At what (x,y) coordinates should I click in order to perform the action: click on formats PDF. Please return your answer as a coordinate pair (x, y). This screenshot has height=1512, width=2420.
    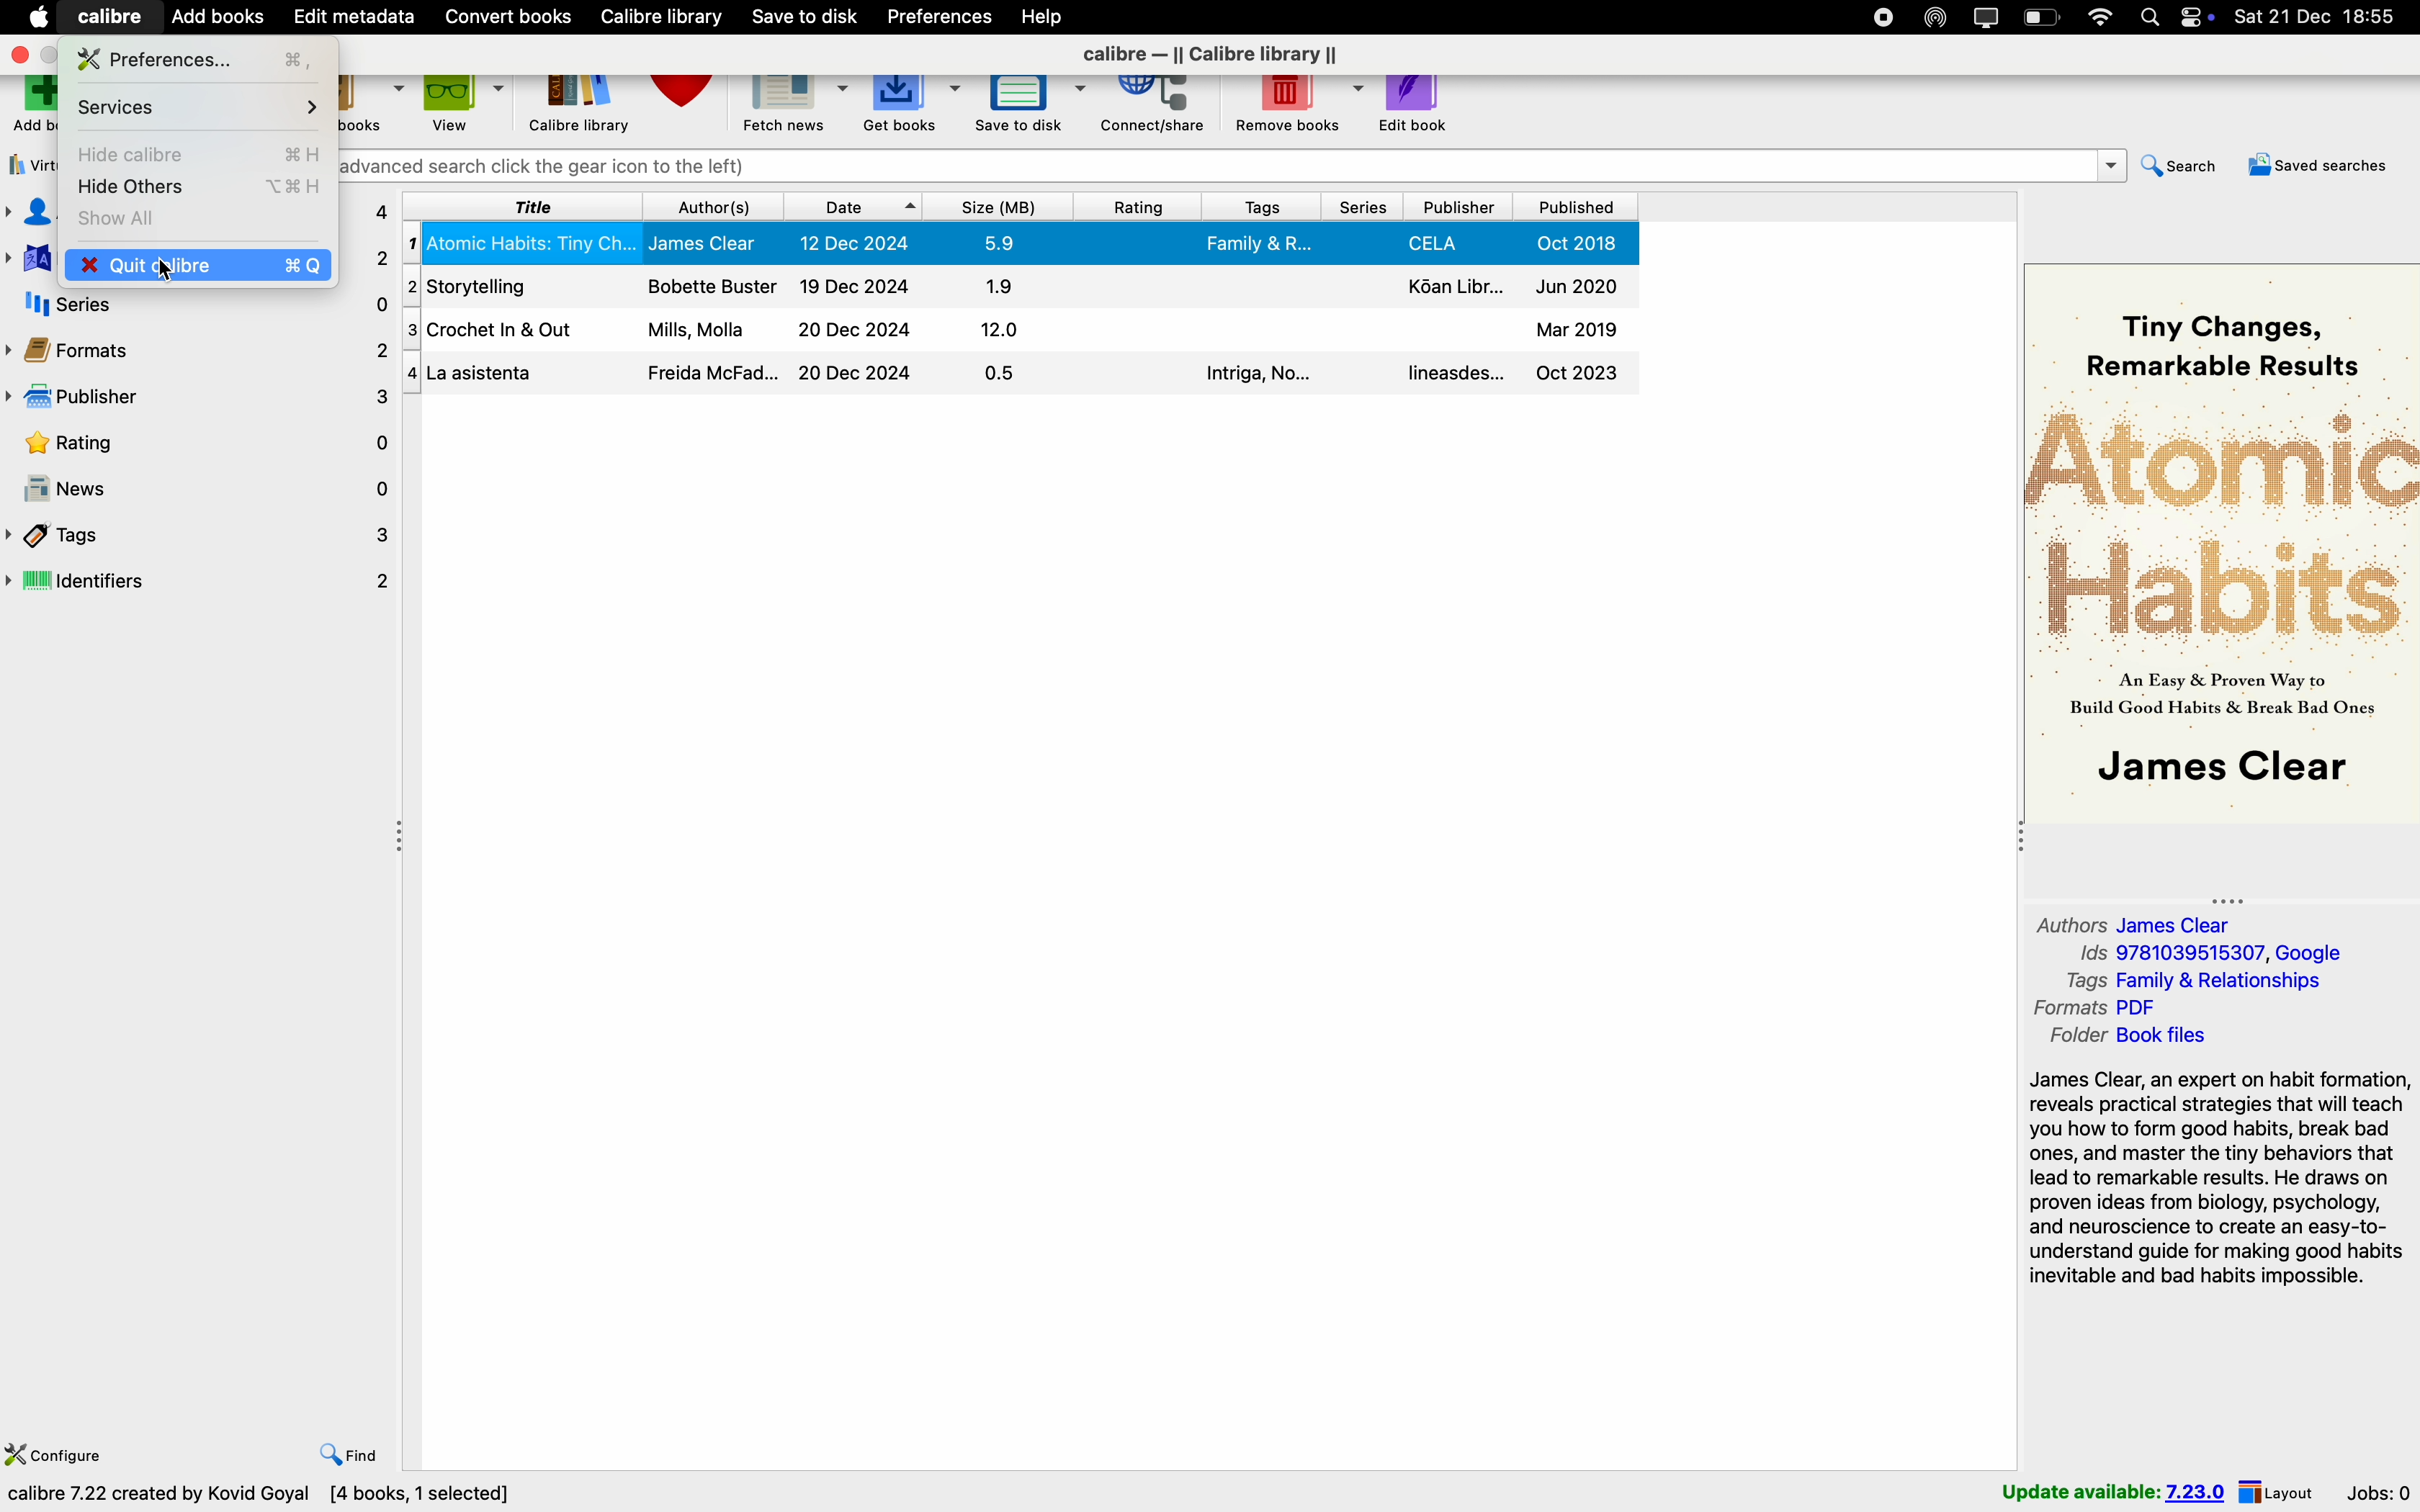
    Looking at the image, I should click on (2100, 1010).